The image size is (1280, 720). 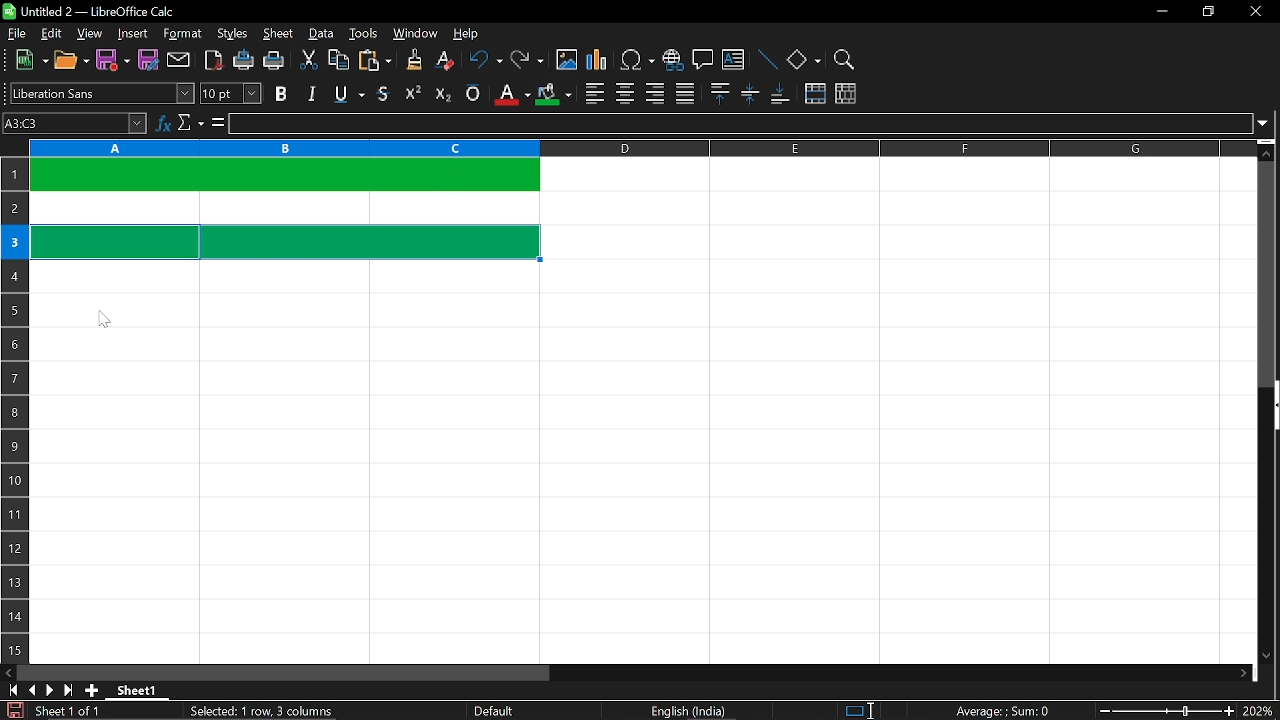 I want to click on rows, so click(x=12, y=387).